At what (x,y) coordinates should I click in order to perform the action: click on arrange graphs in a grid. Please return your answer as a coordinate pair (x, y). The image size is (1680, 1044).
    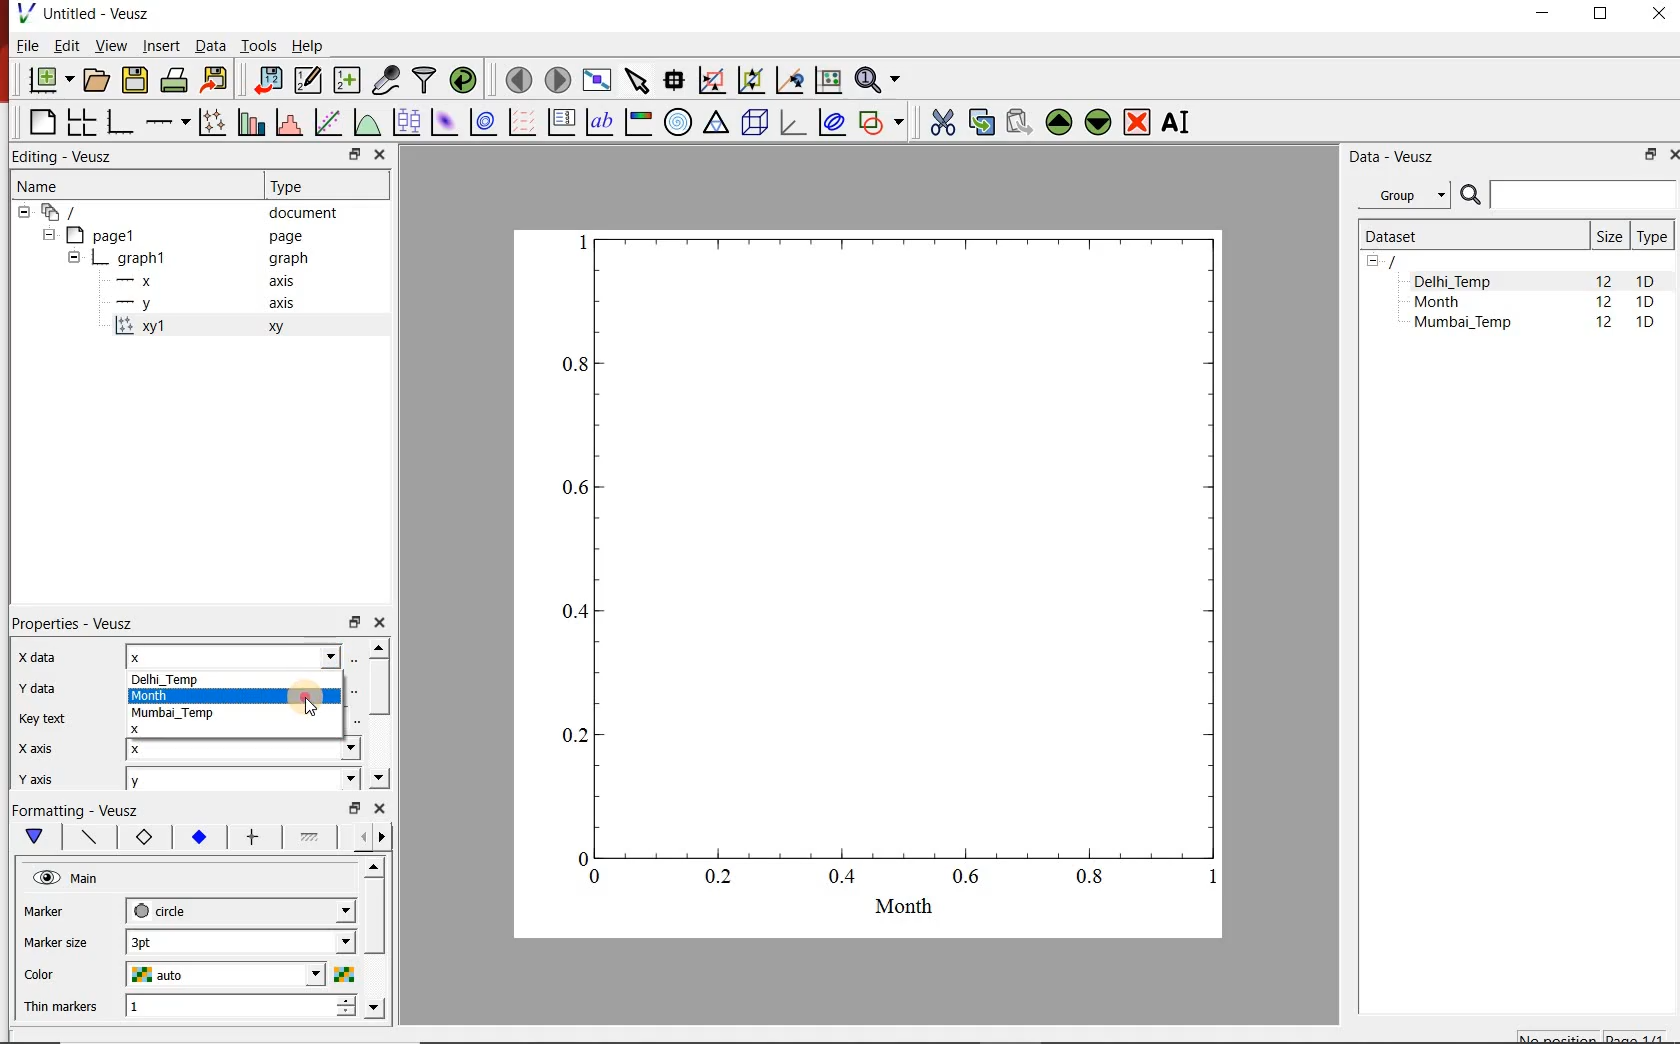
    Looking at the image, I should click on (80, 122).